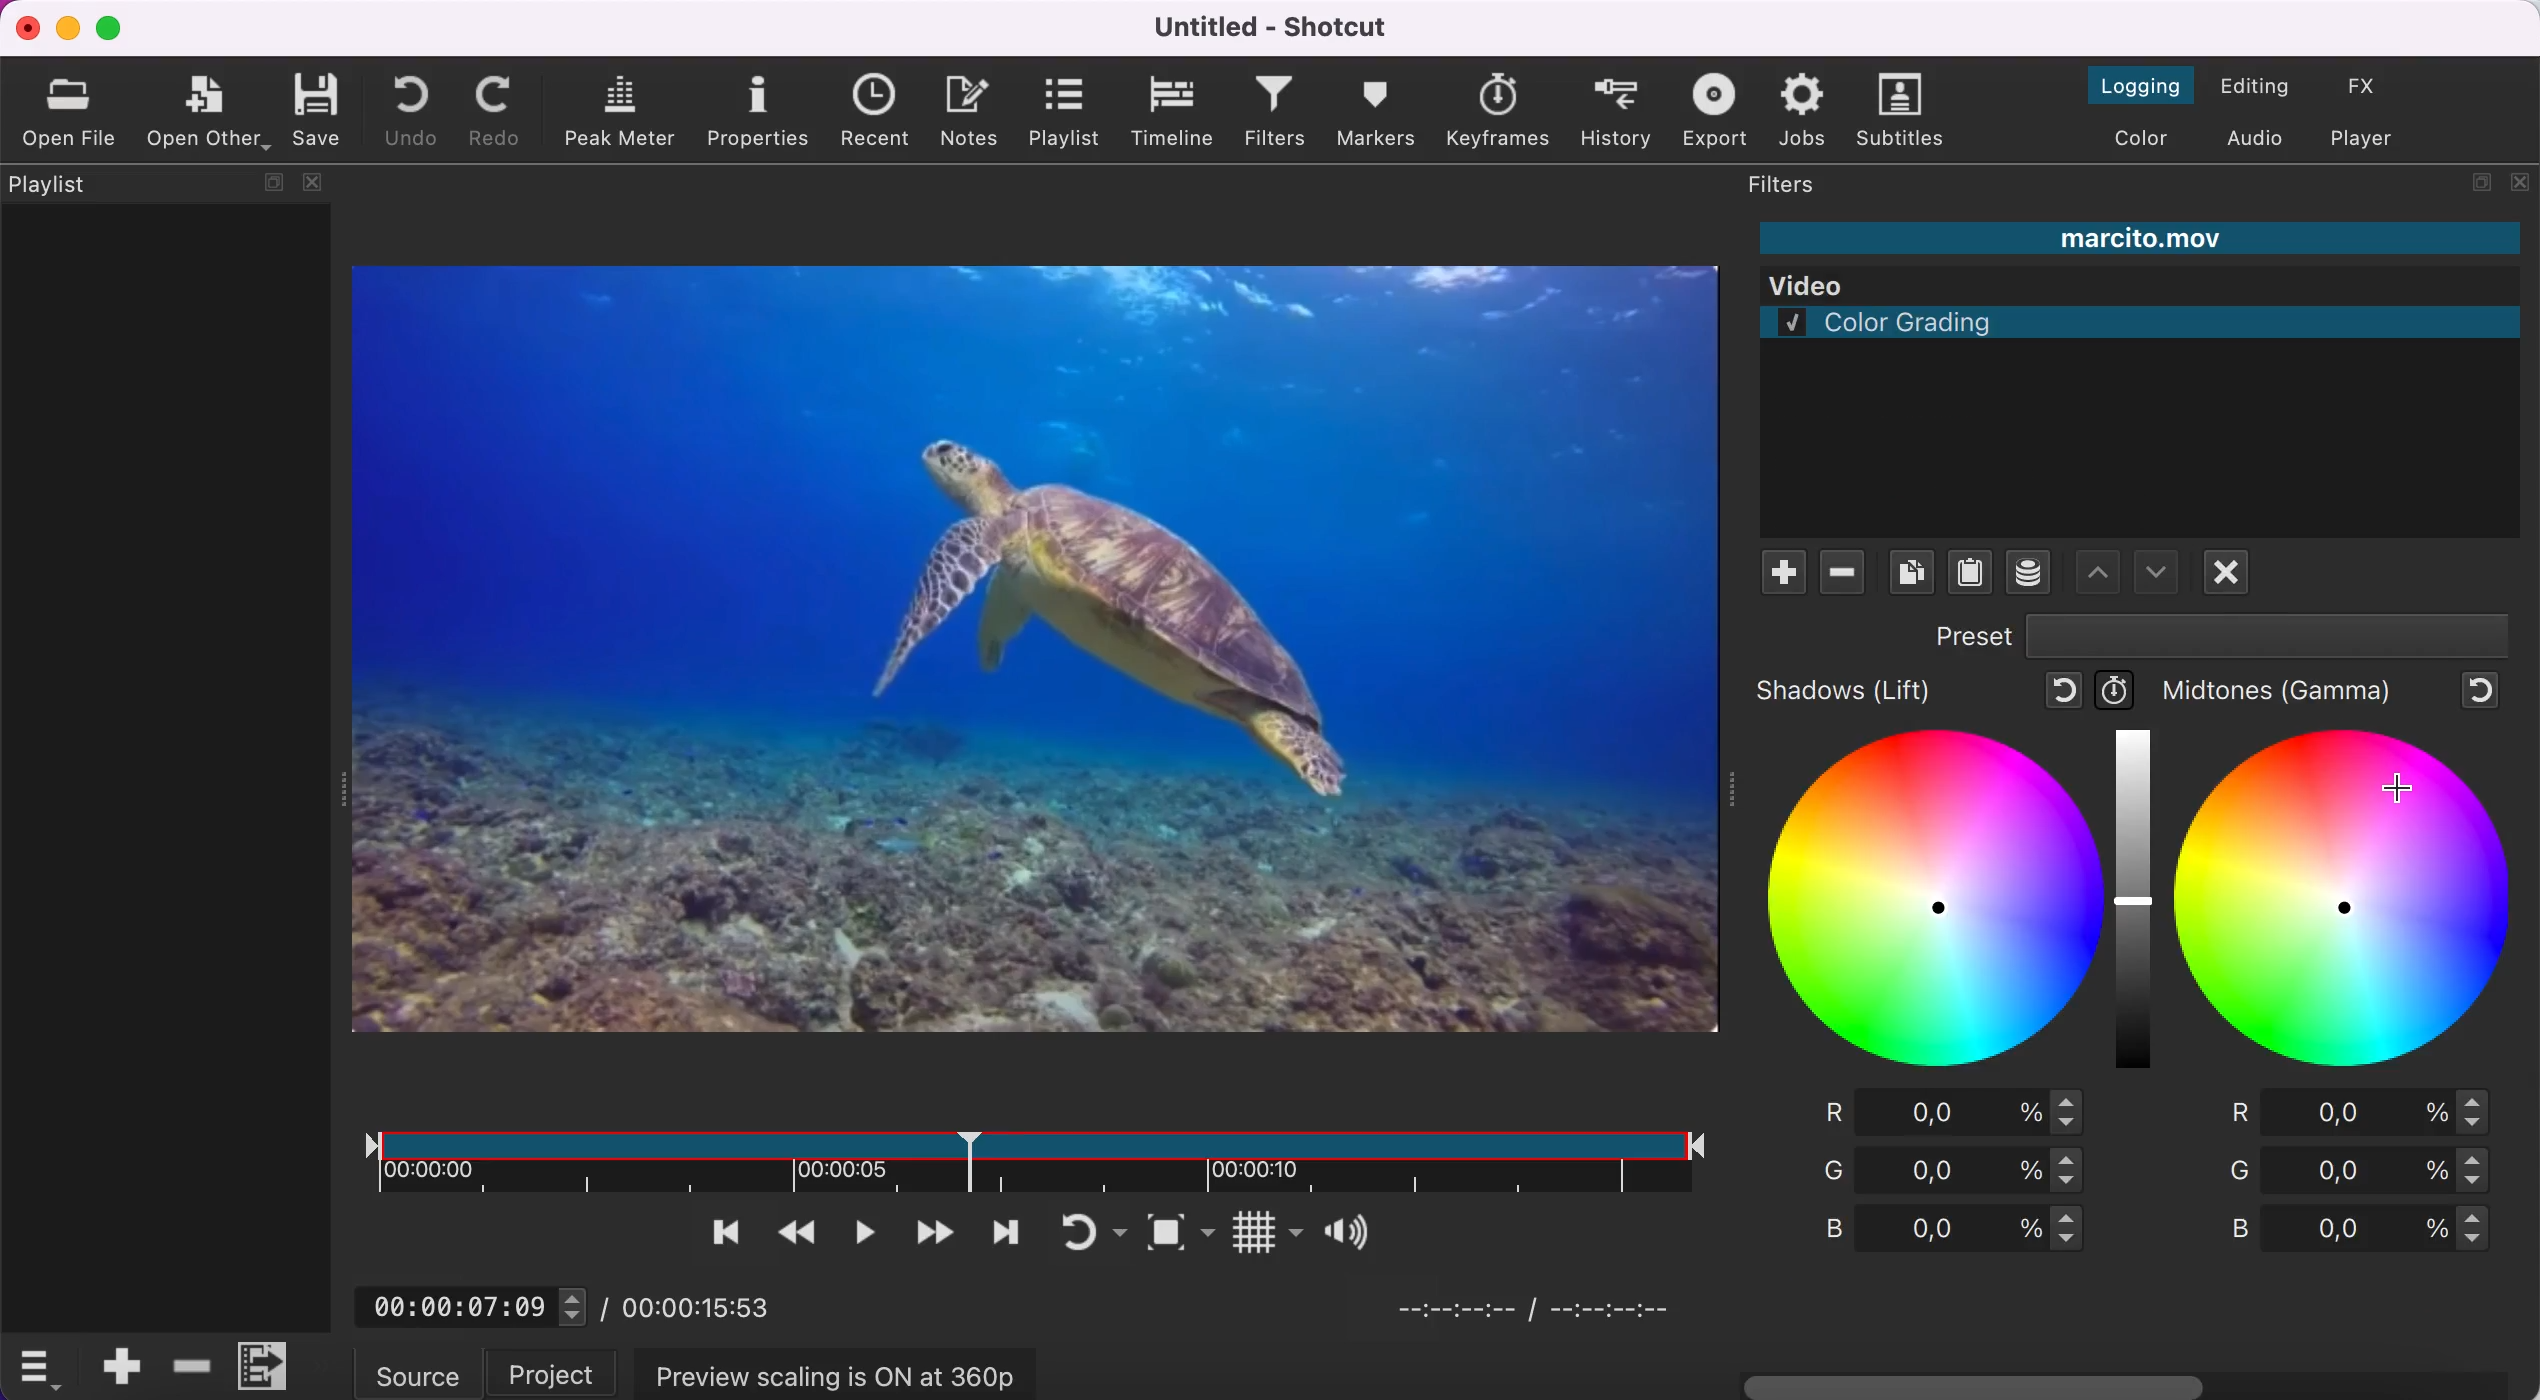  Describe the element at coordinates (1919, 898) in the screenshot. I see `shadows figure` at that location.